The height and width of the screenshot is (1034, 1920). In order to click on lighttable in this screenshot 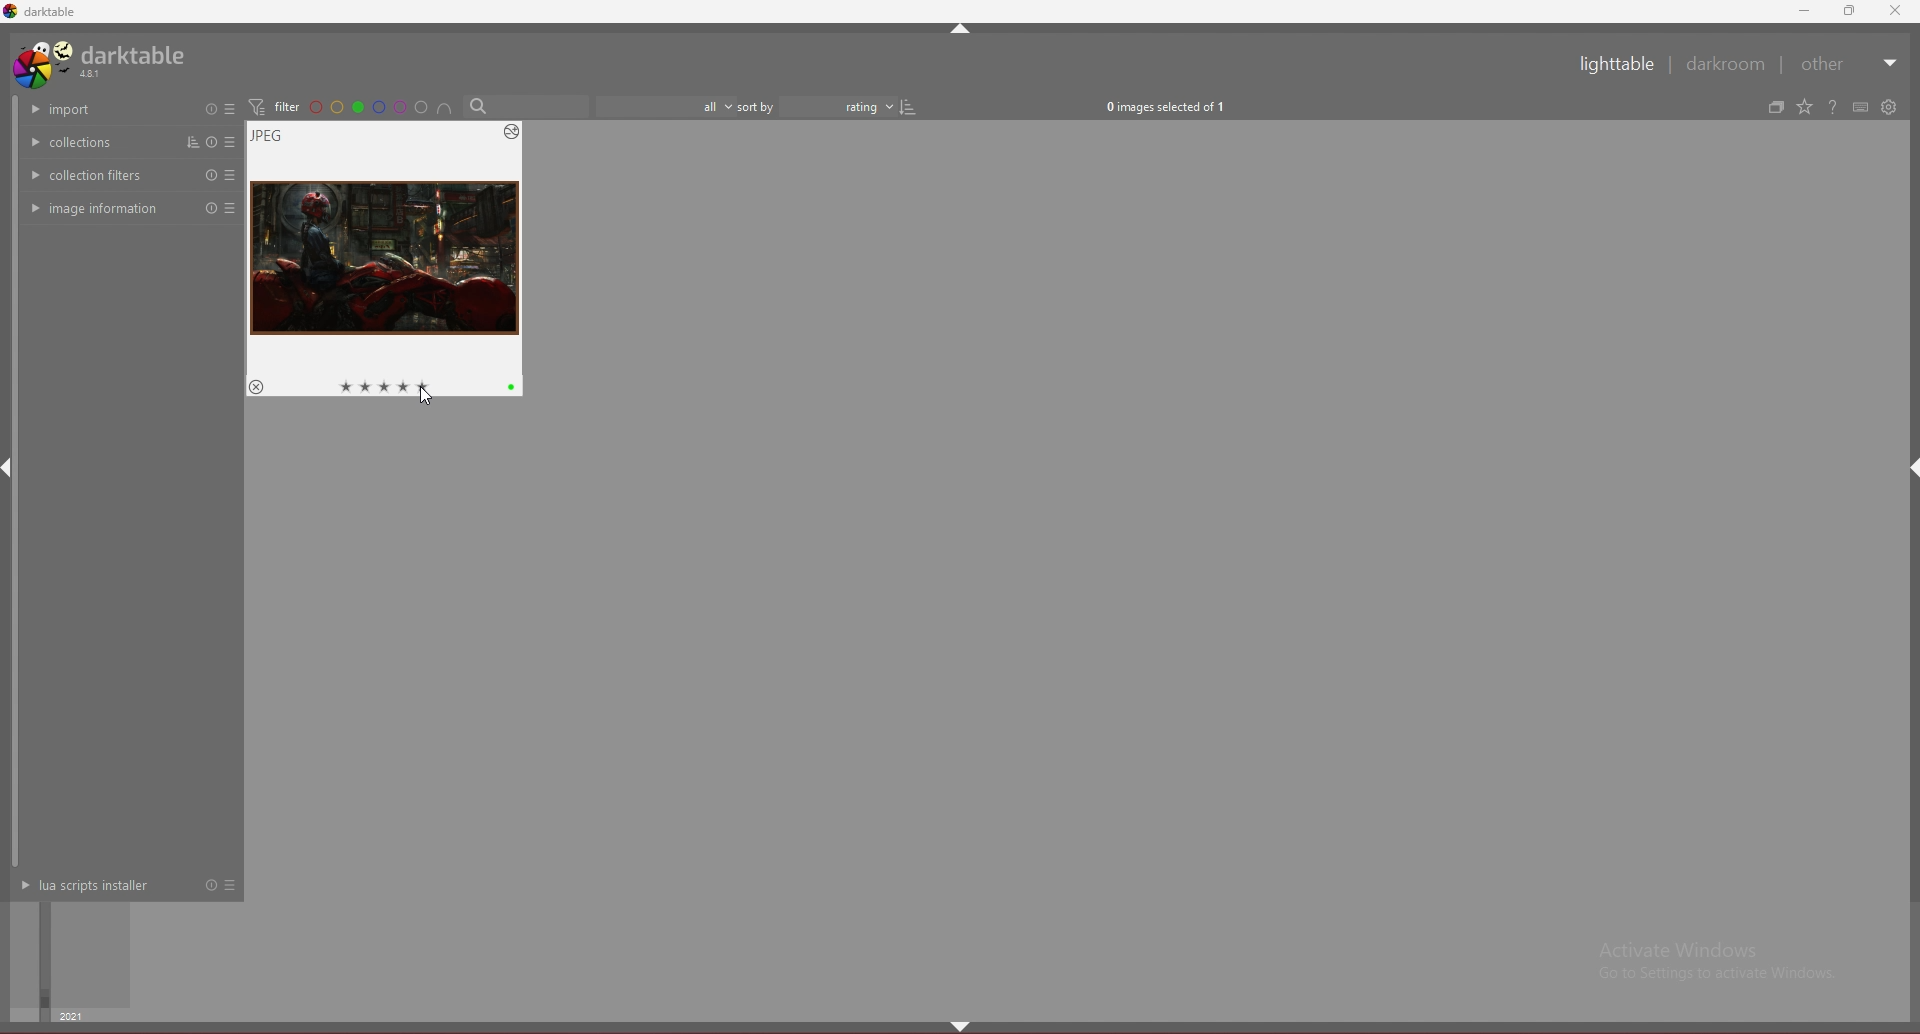, I will do `click(1619, 64)`.